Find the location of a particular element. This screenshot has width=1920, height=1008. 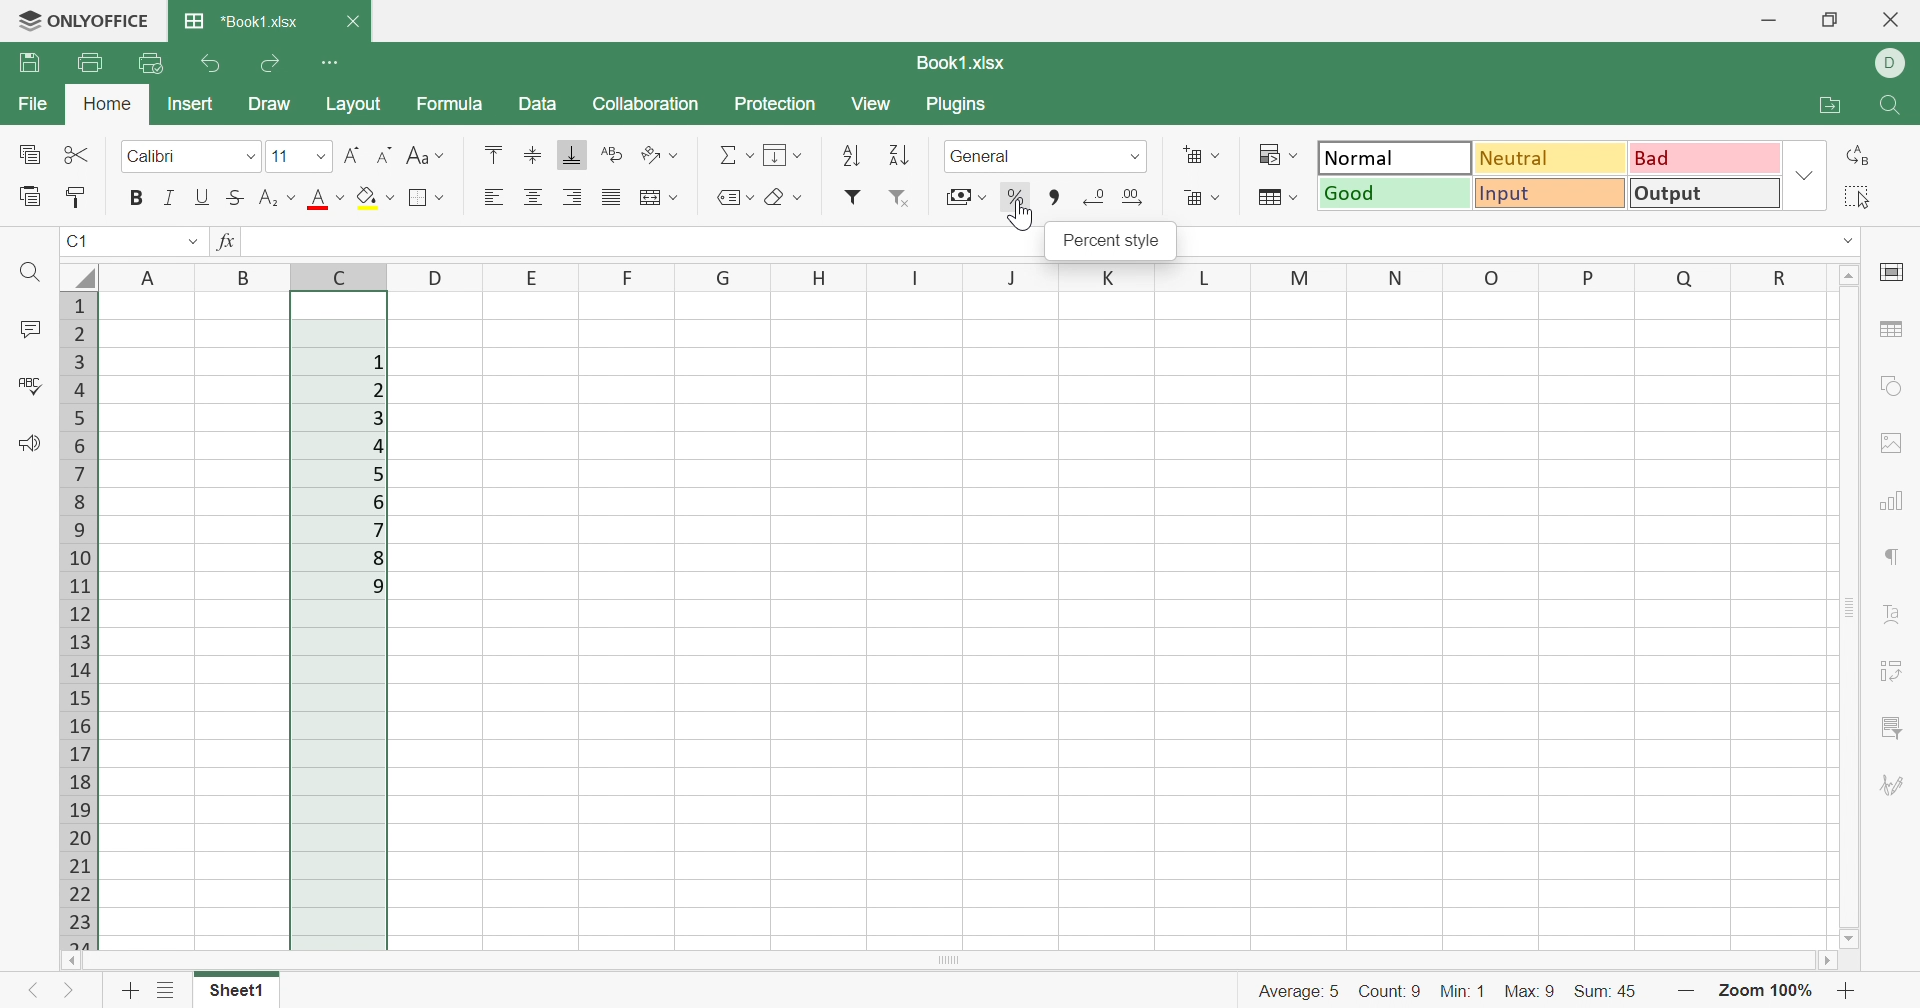

Count: 9 is located at coordinates (1392, 993).